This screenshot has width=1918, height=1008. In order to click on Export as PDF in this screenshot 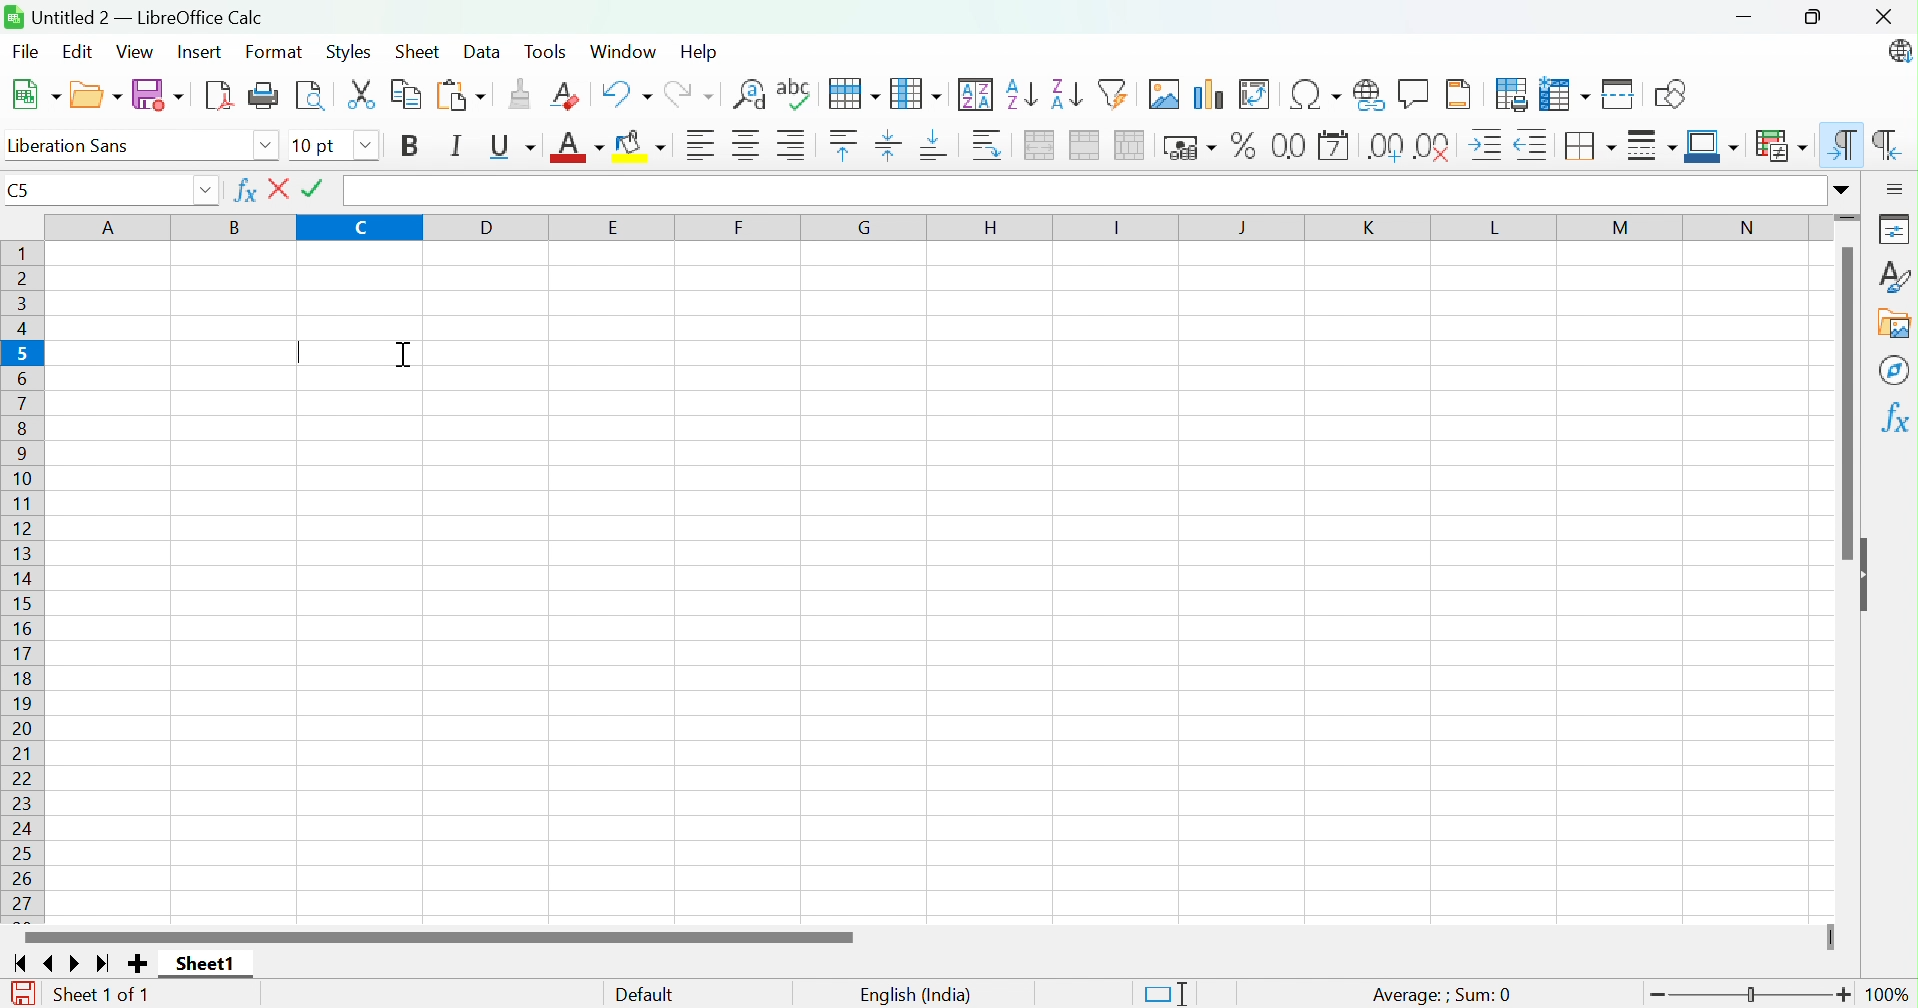, I will do `click(216, 95)`.